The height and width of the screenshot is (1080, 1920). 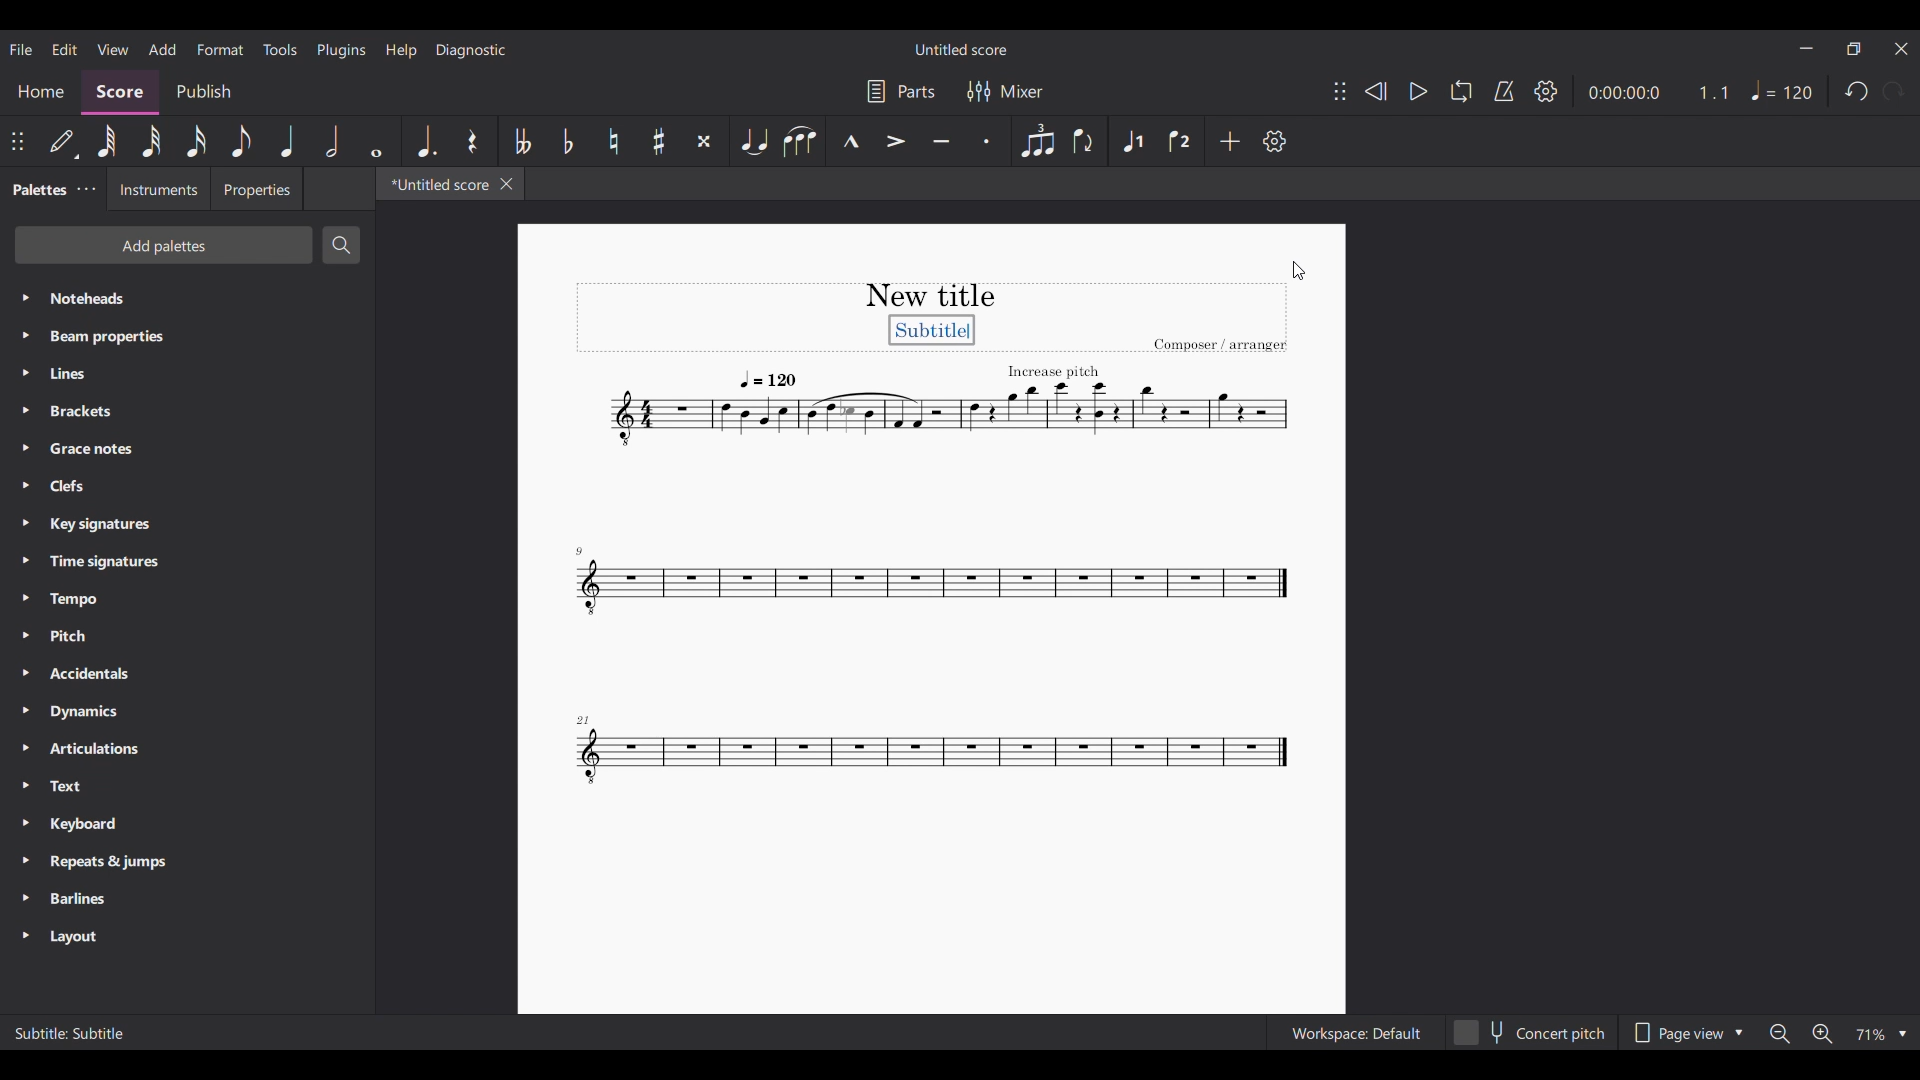 What do you see at coordinates (1779, 1033) in the screenshot?
I see `Zoom out` at bounding box center [1779, 1033].